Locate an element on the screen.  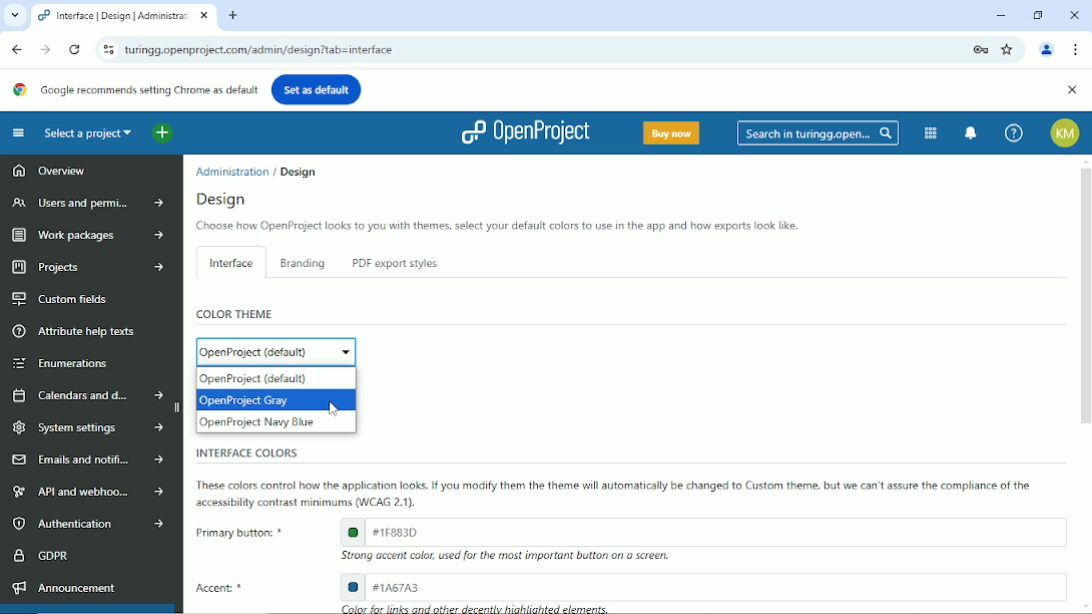
Projects is located at coordinates (84, 268).